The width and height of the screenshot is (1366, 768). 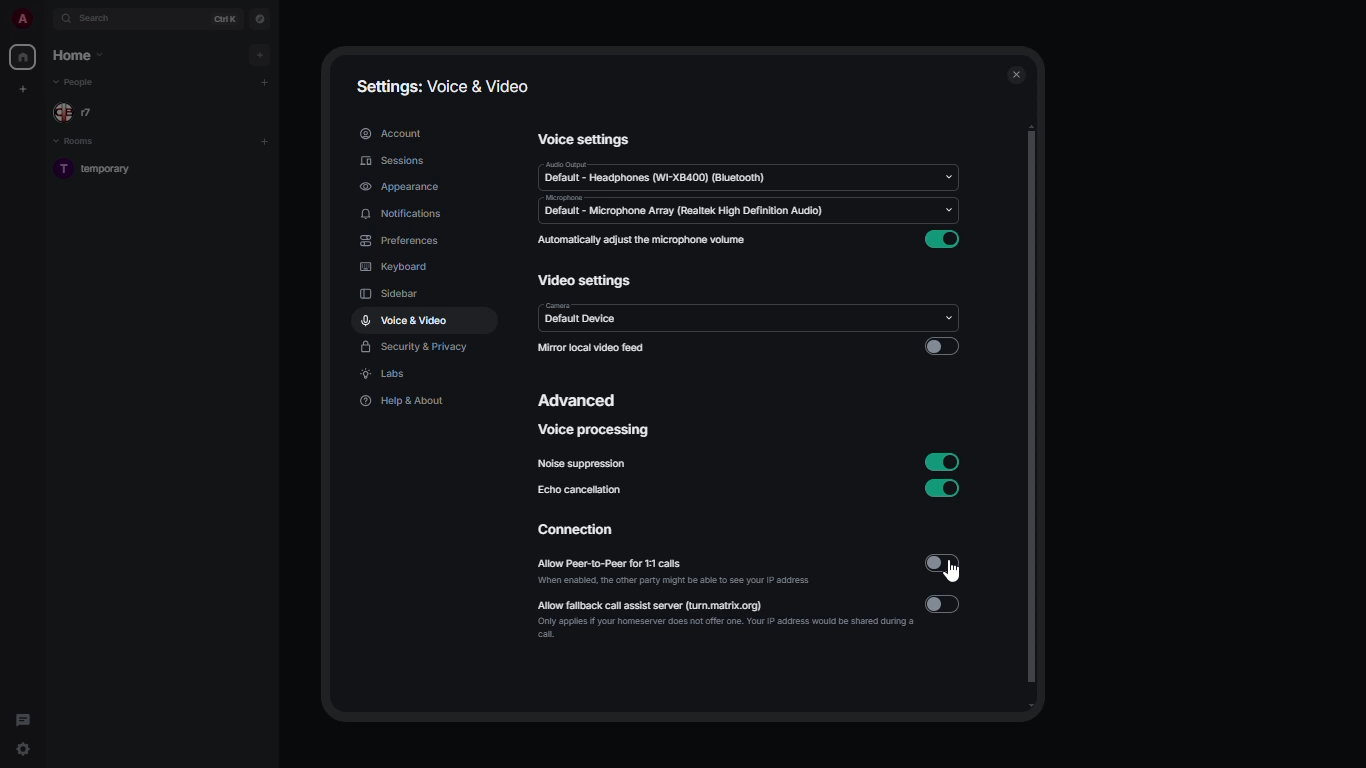 What do you see at coordinates (681, 207) in the screenshot?
I see `microphone default` at bounding box center [681, 207].